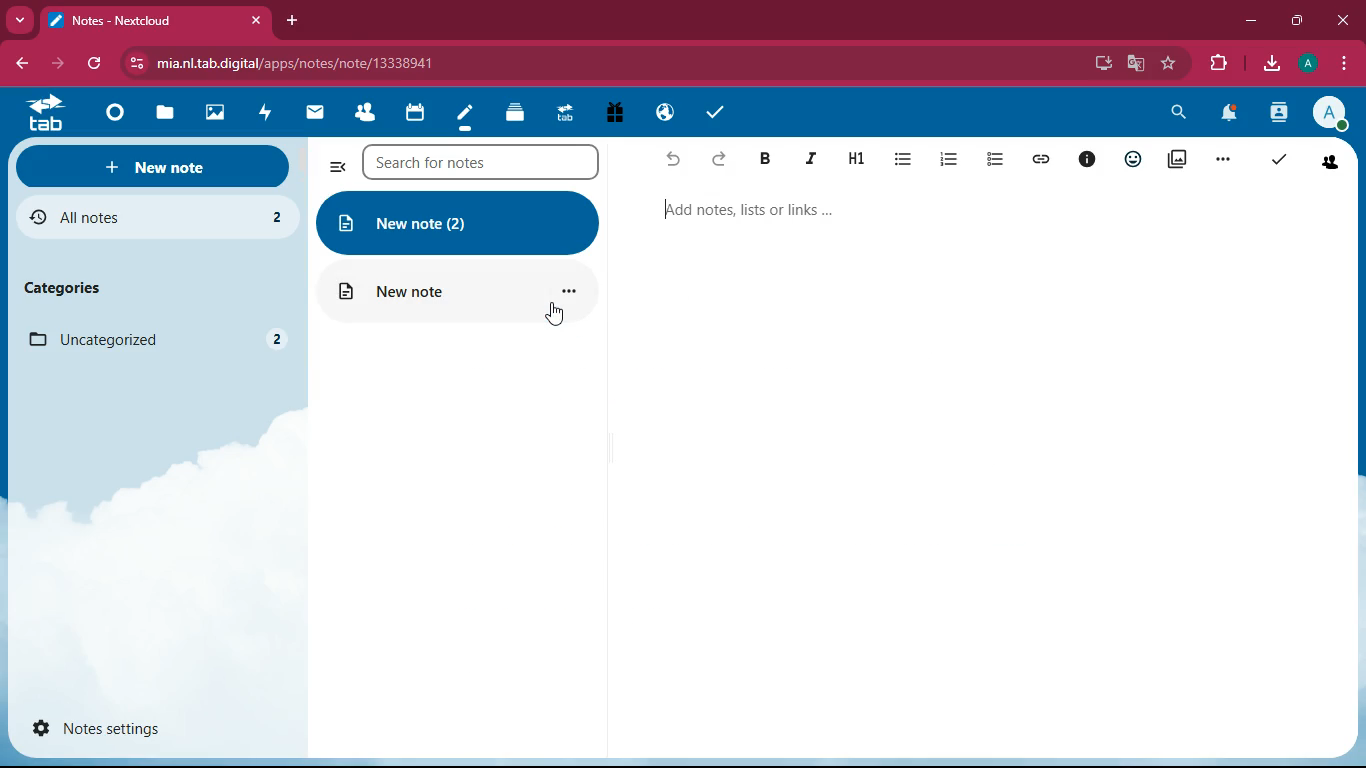 The width and height of the screenshot is (1366, 768). I want to click on friends, so click(368, 112).